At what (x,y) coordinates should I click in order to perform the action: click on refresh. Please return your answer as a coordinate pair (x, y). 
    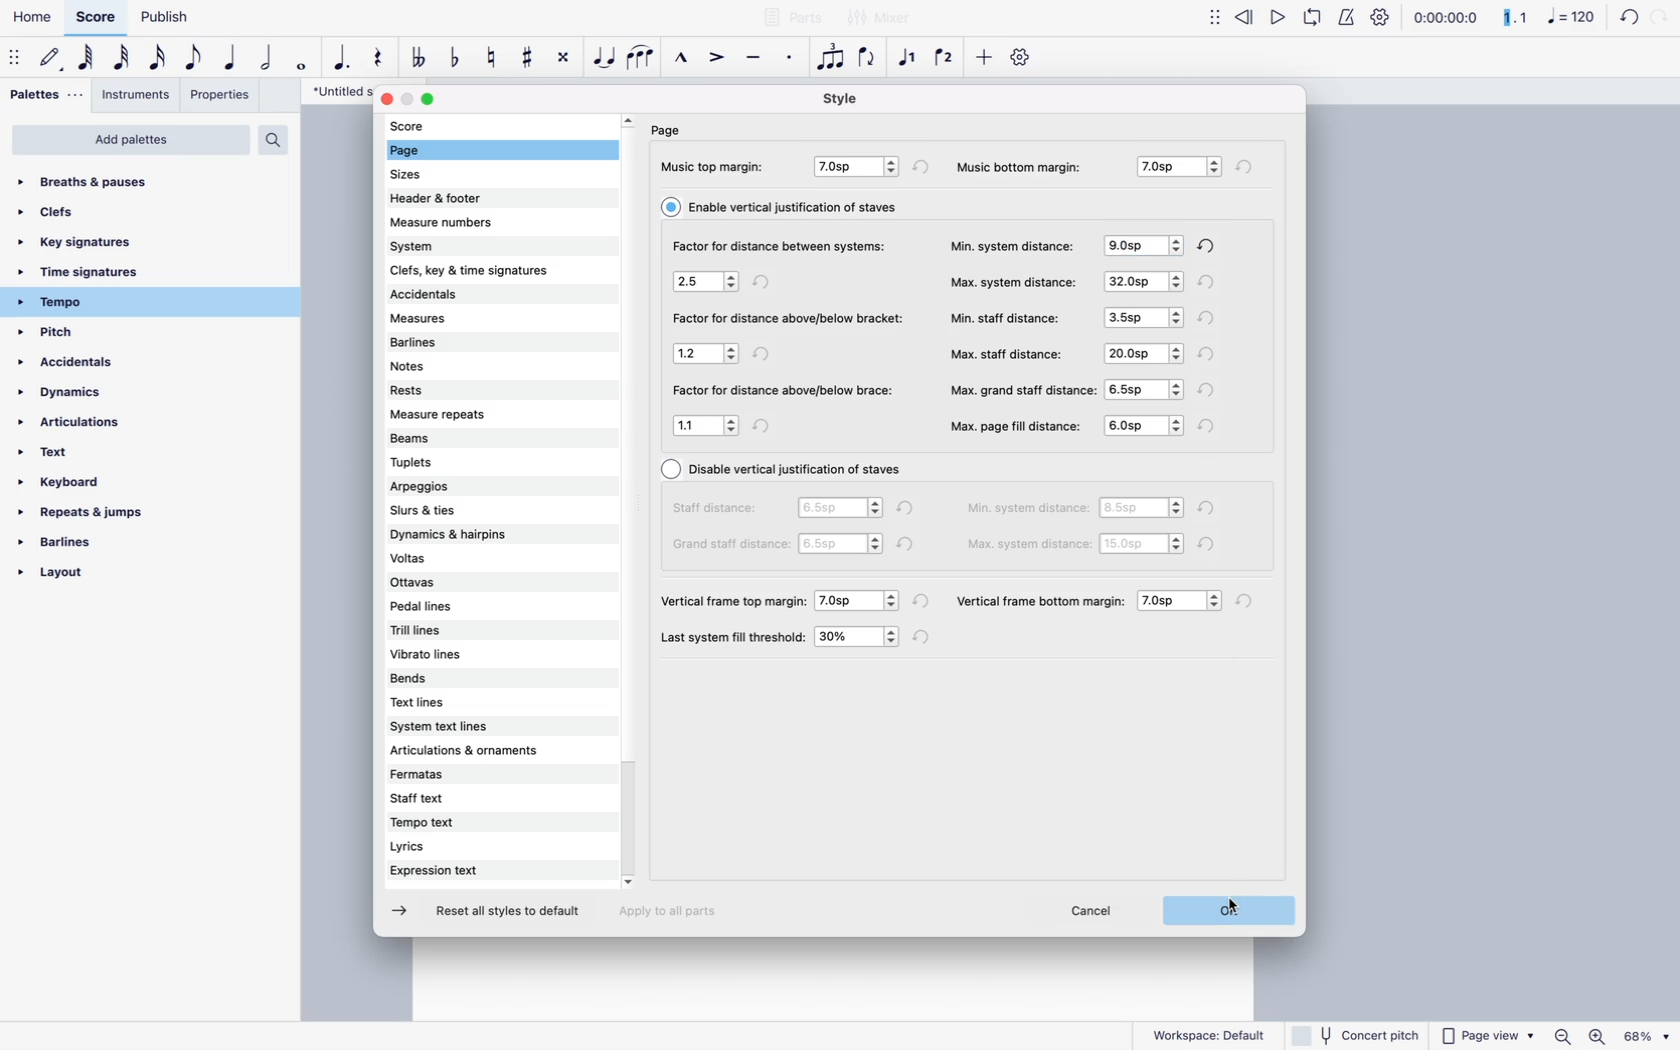
    Looking at the image, I should click on (1214, 544).